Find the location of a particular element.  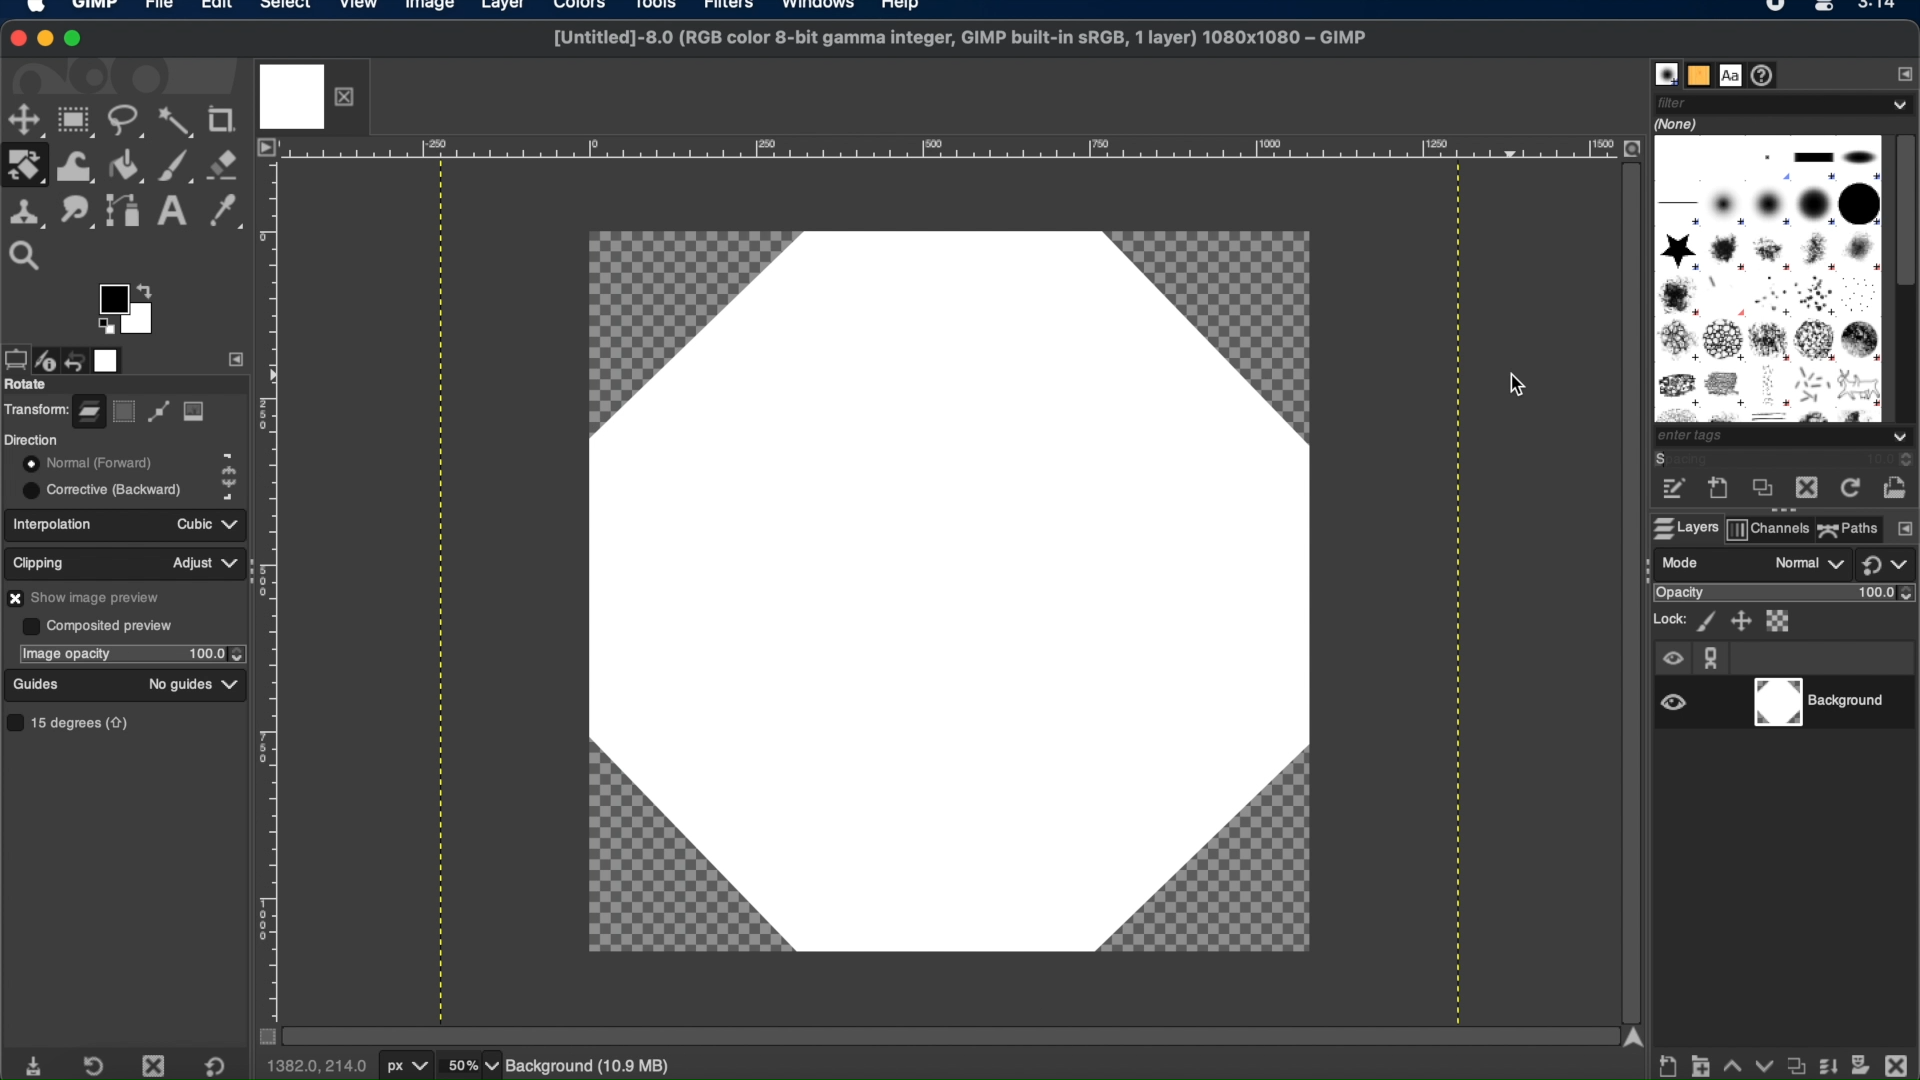

preview is located at coordinates (105, 327).